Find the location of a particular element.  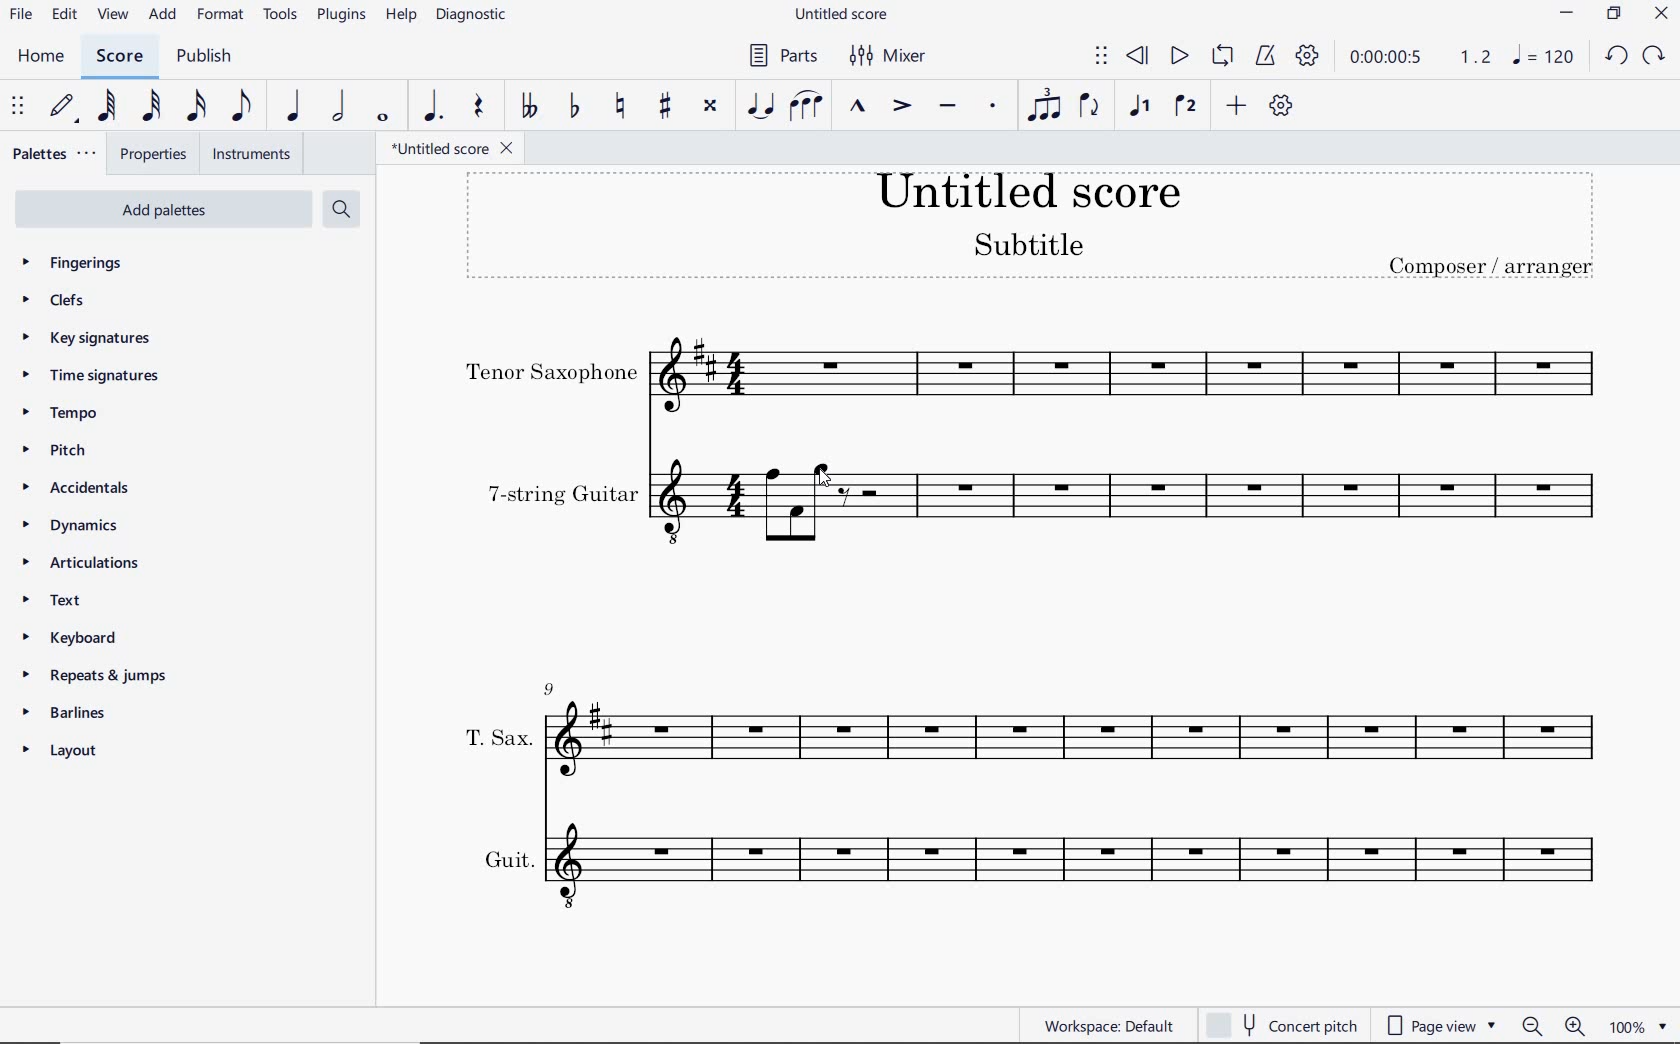

INSTRUMENT: T.SAX is located at coordinates (1032, 729).